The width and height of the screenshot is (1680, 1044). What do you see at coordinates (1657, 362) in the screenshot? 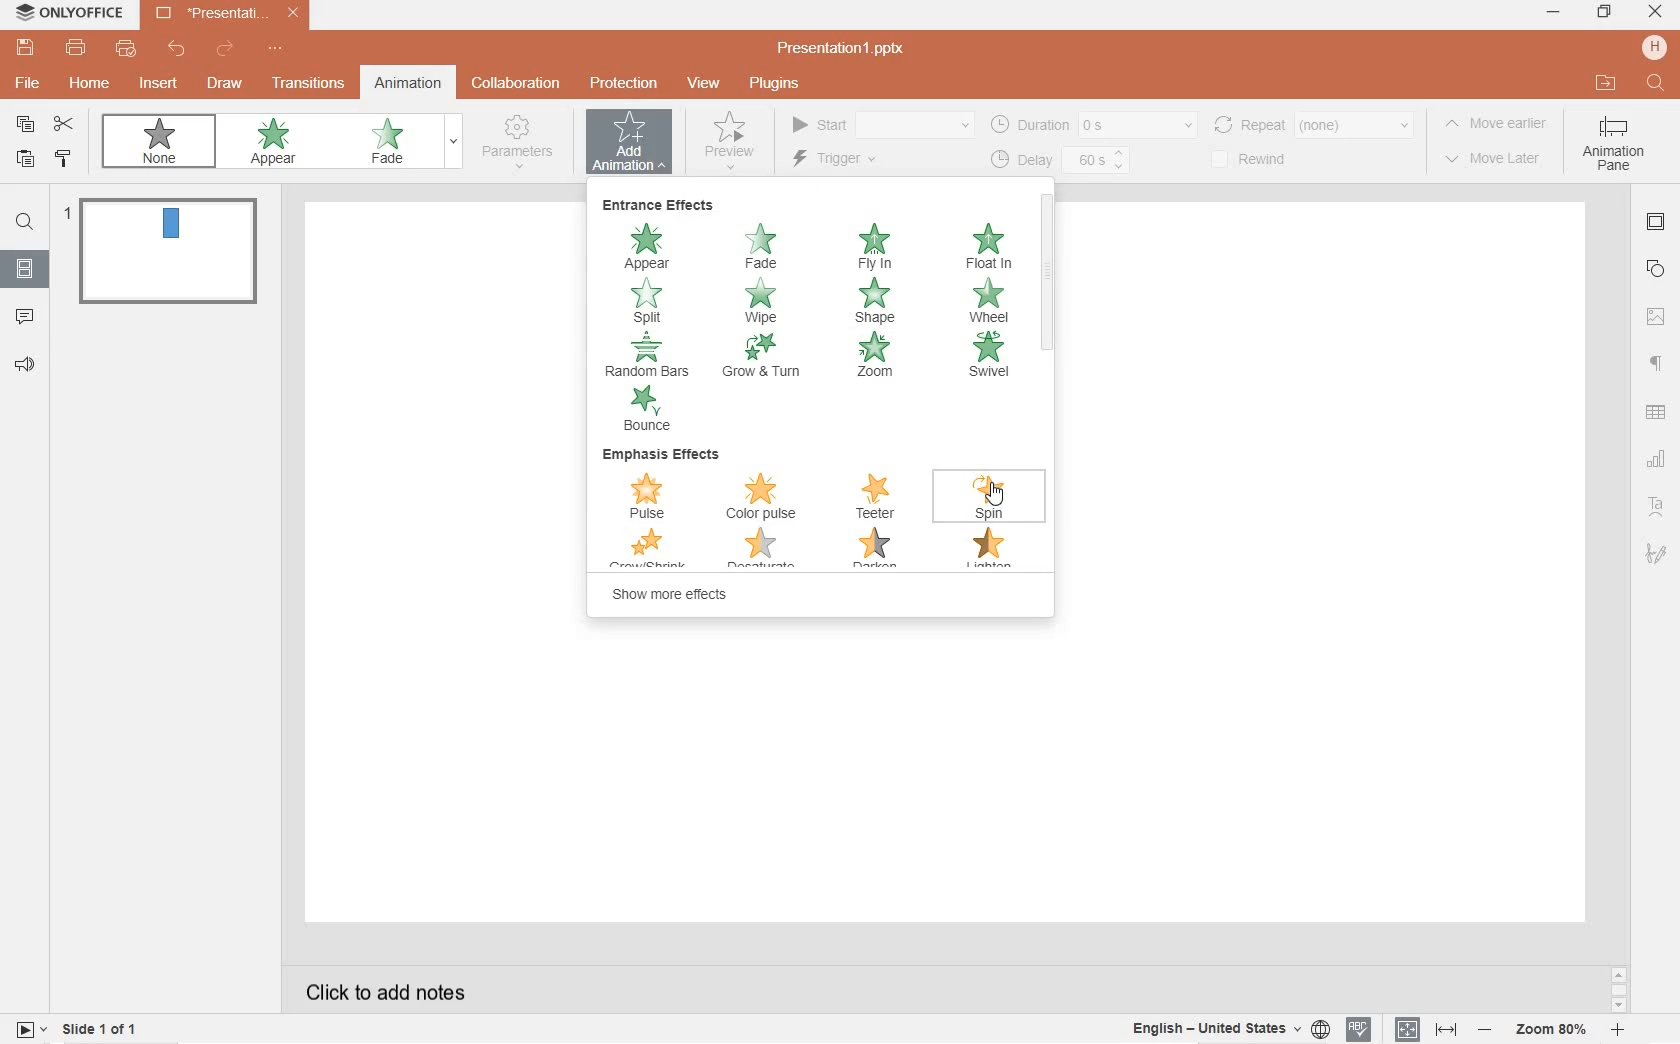
I see `paragraph settings` at bounding box center [1657, 362].